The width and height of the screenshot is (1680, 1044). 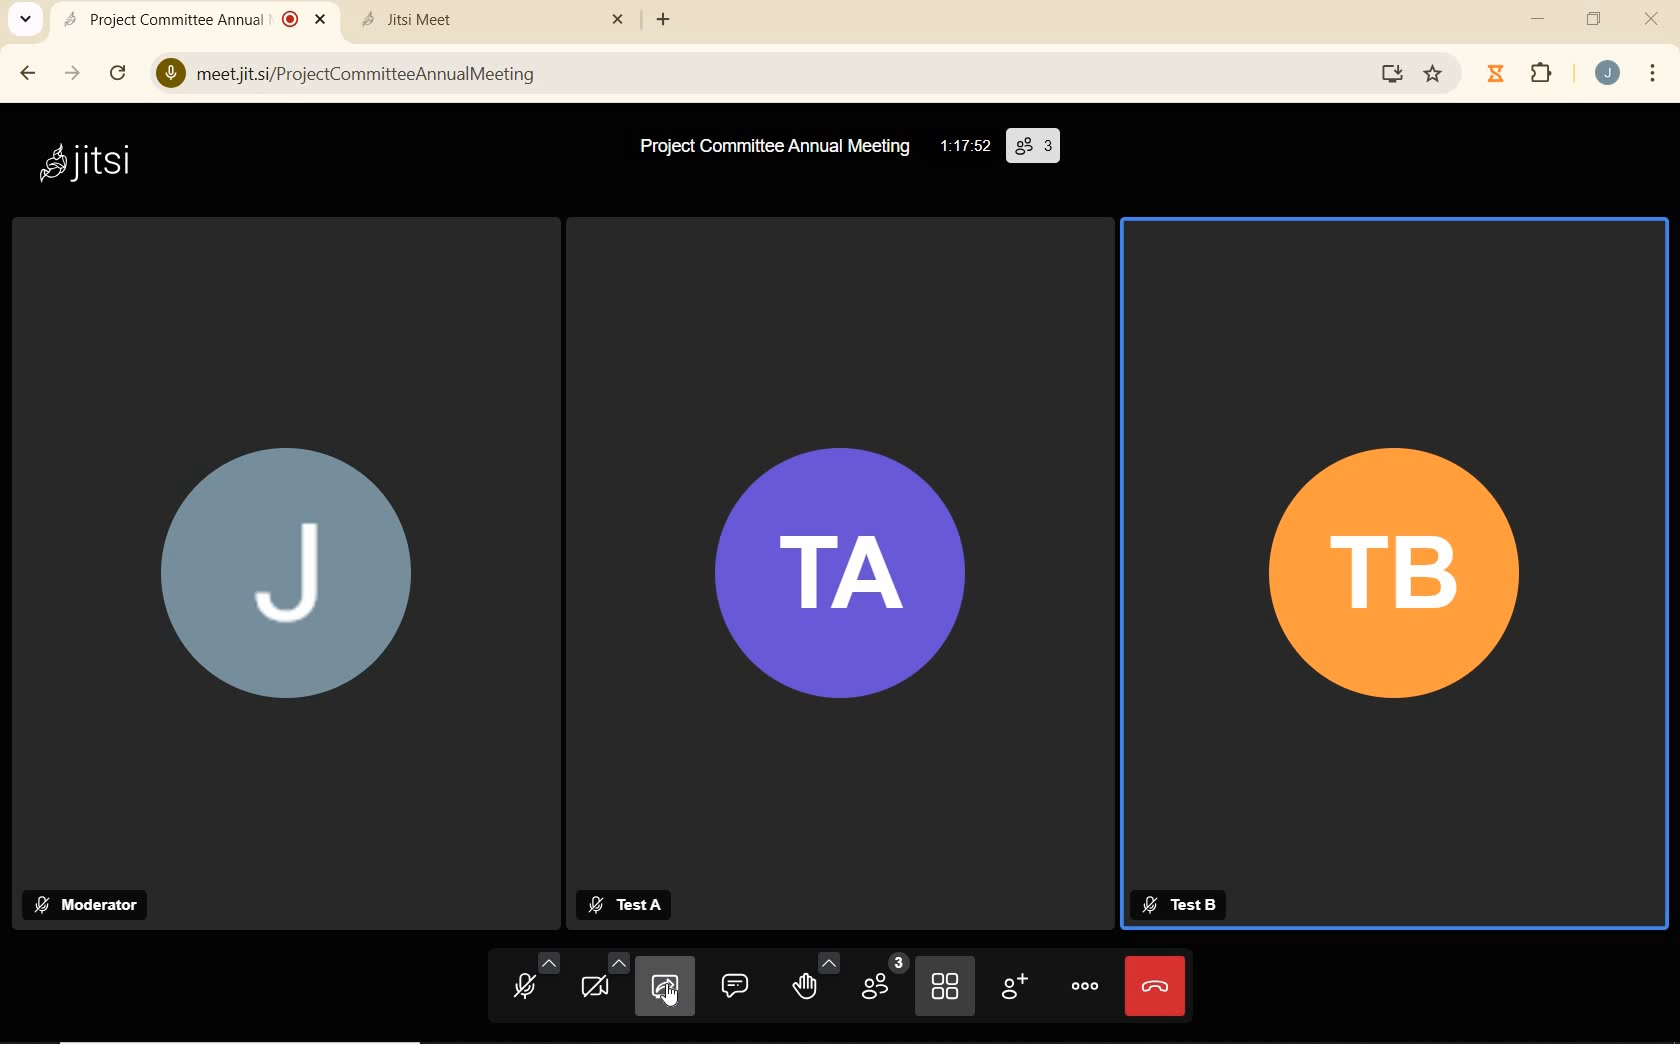 What do you see at coordinates (26, 73) in the screenshot?
I see `BACK` at bounding box center [26, 73].